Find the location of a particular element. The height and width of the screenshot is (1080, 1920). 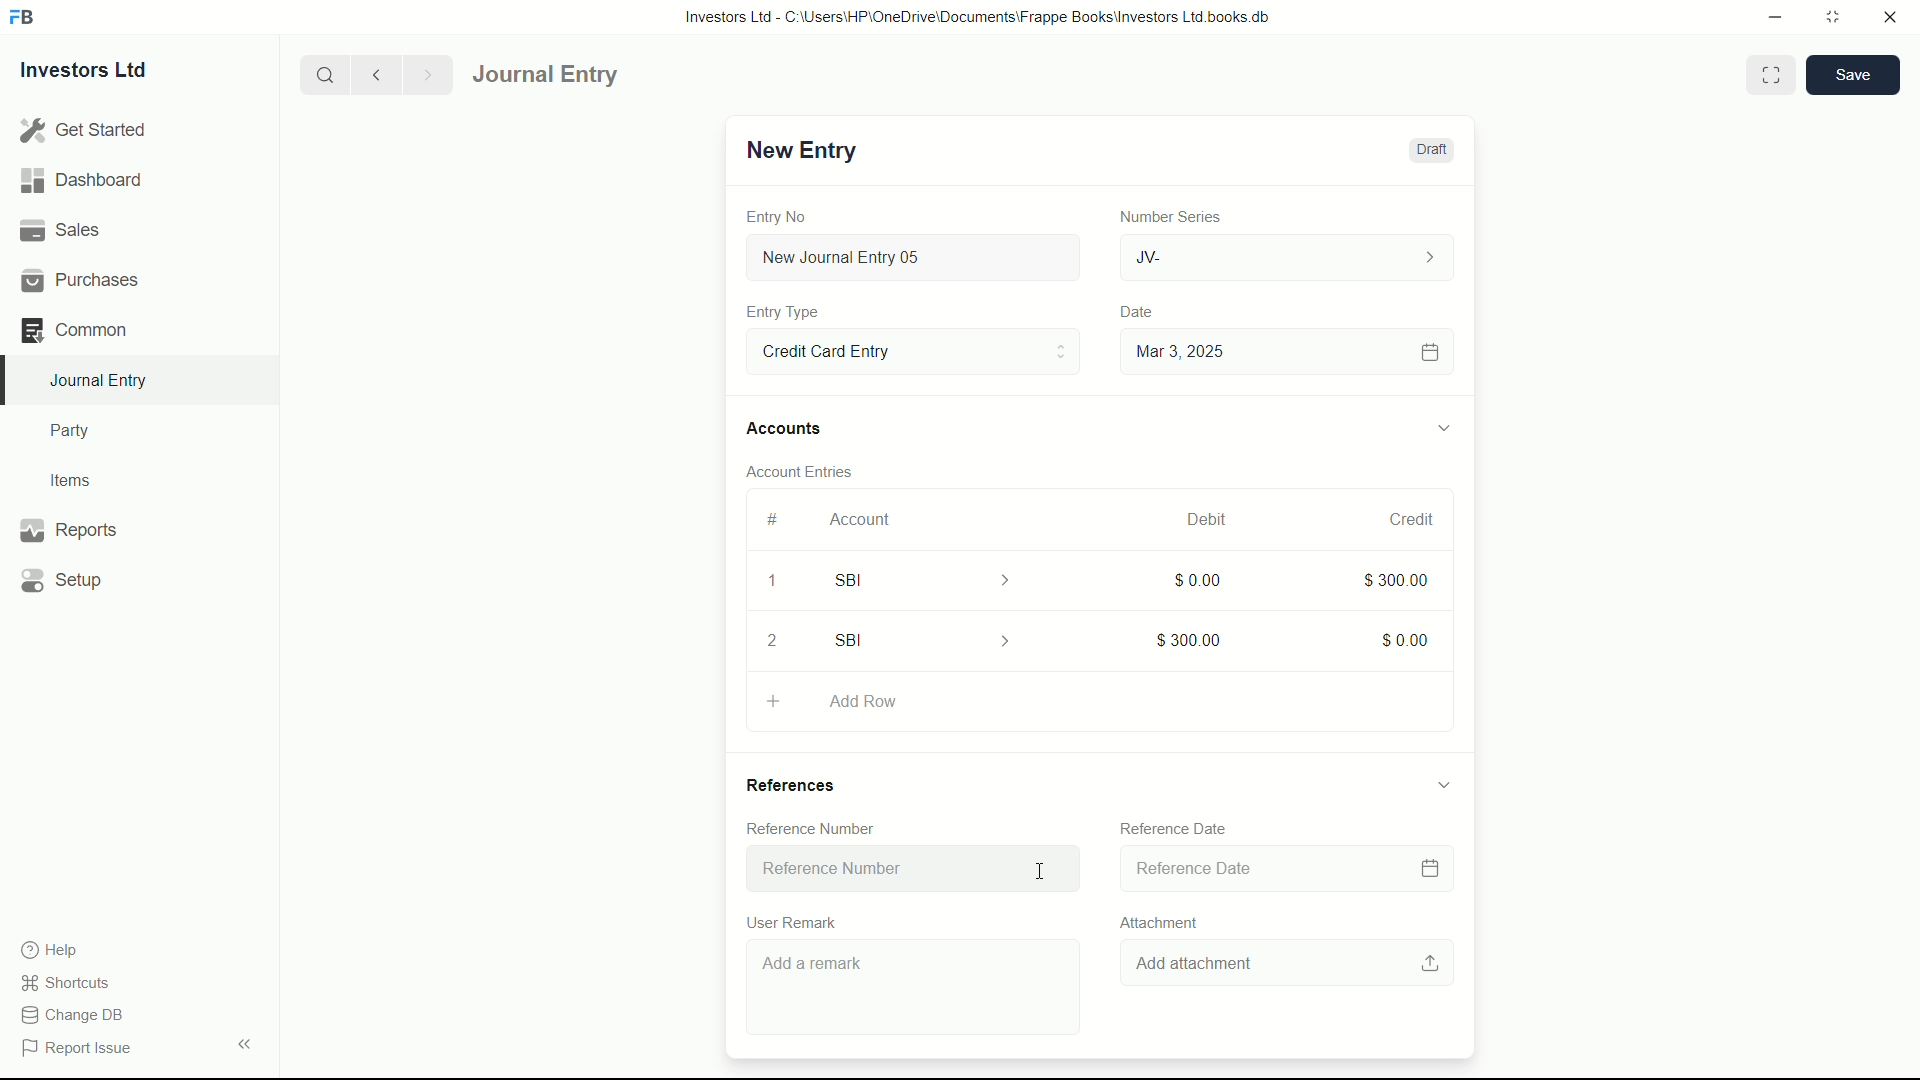

$300.00 is located at coordinates (1398, 581).